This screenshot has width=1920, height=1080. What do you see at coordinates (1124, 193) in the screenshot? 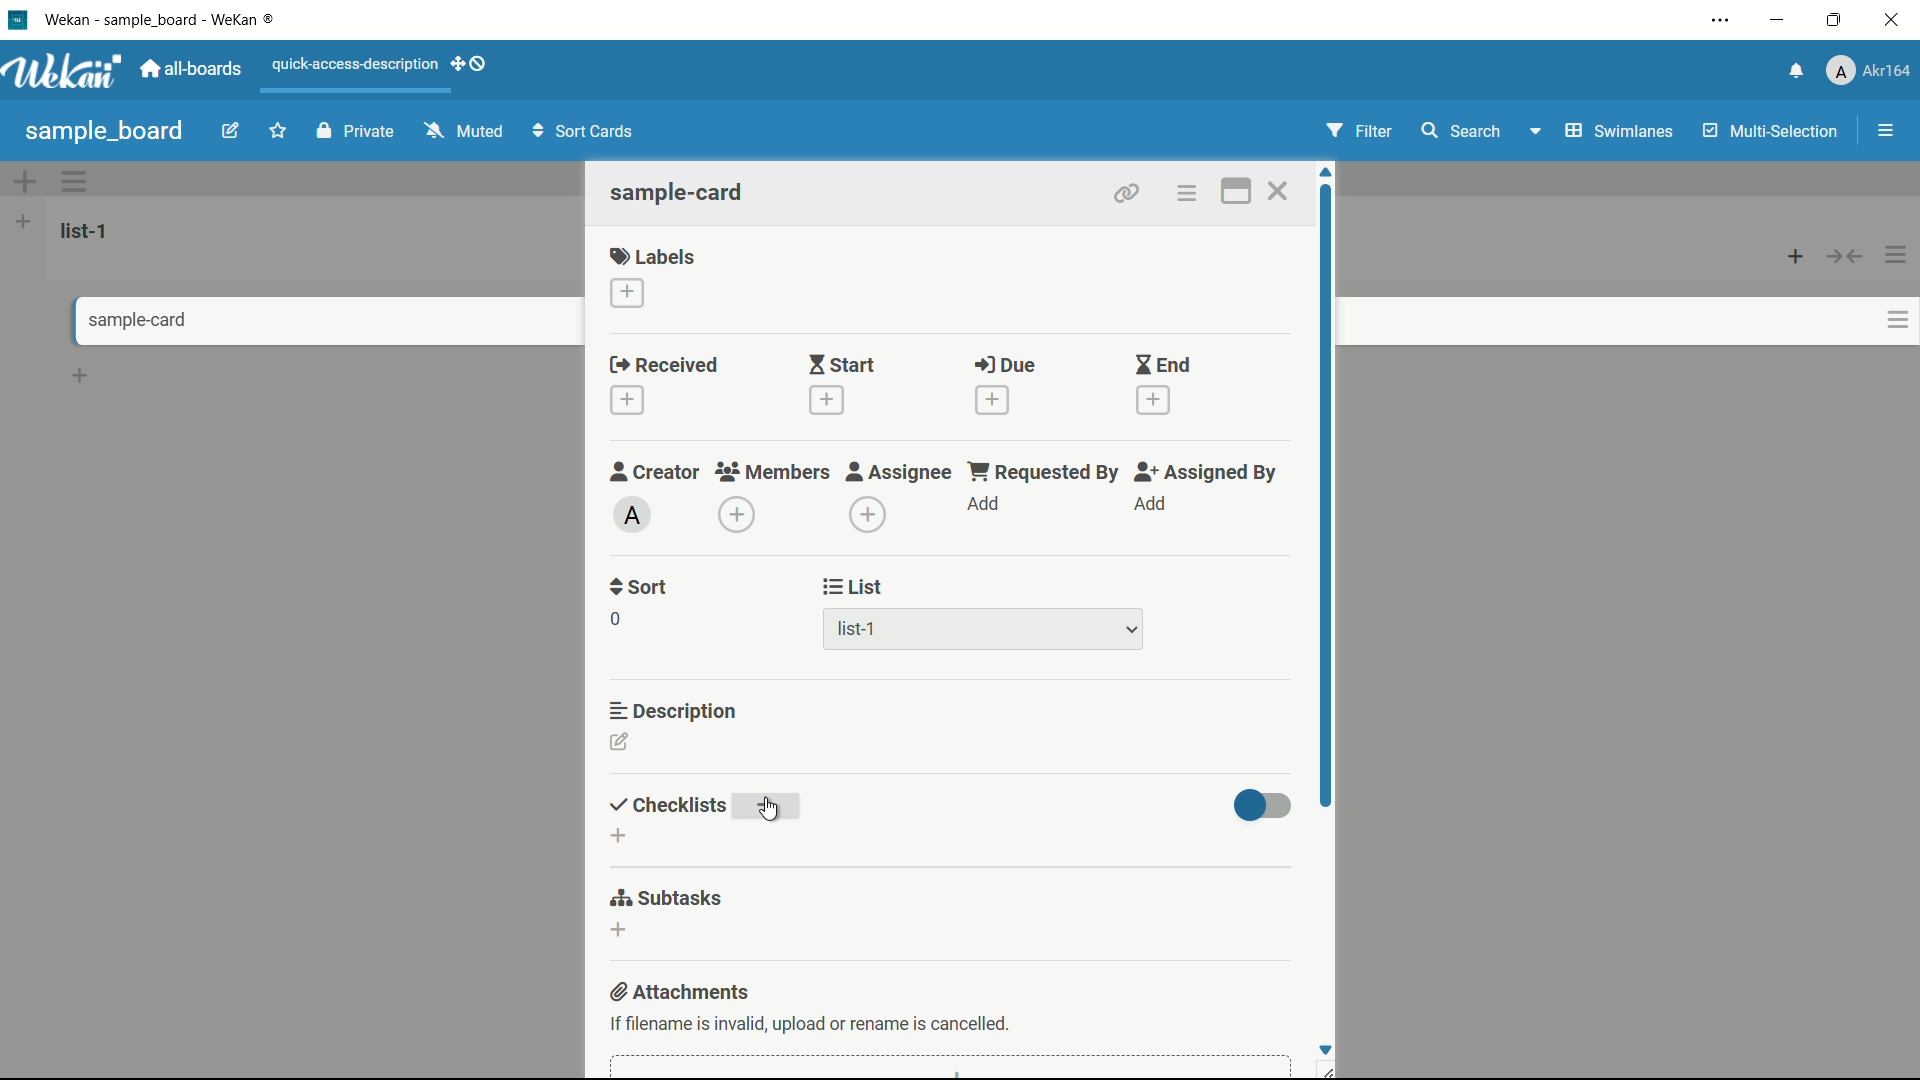
I see `copy link to clipboard` at bounding box center [1124, 193].